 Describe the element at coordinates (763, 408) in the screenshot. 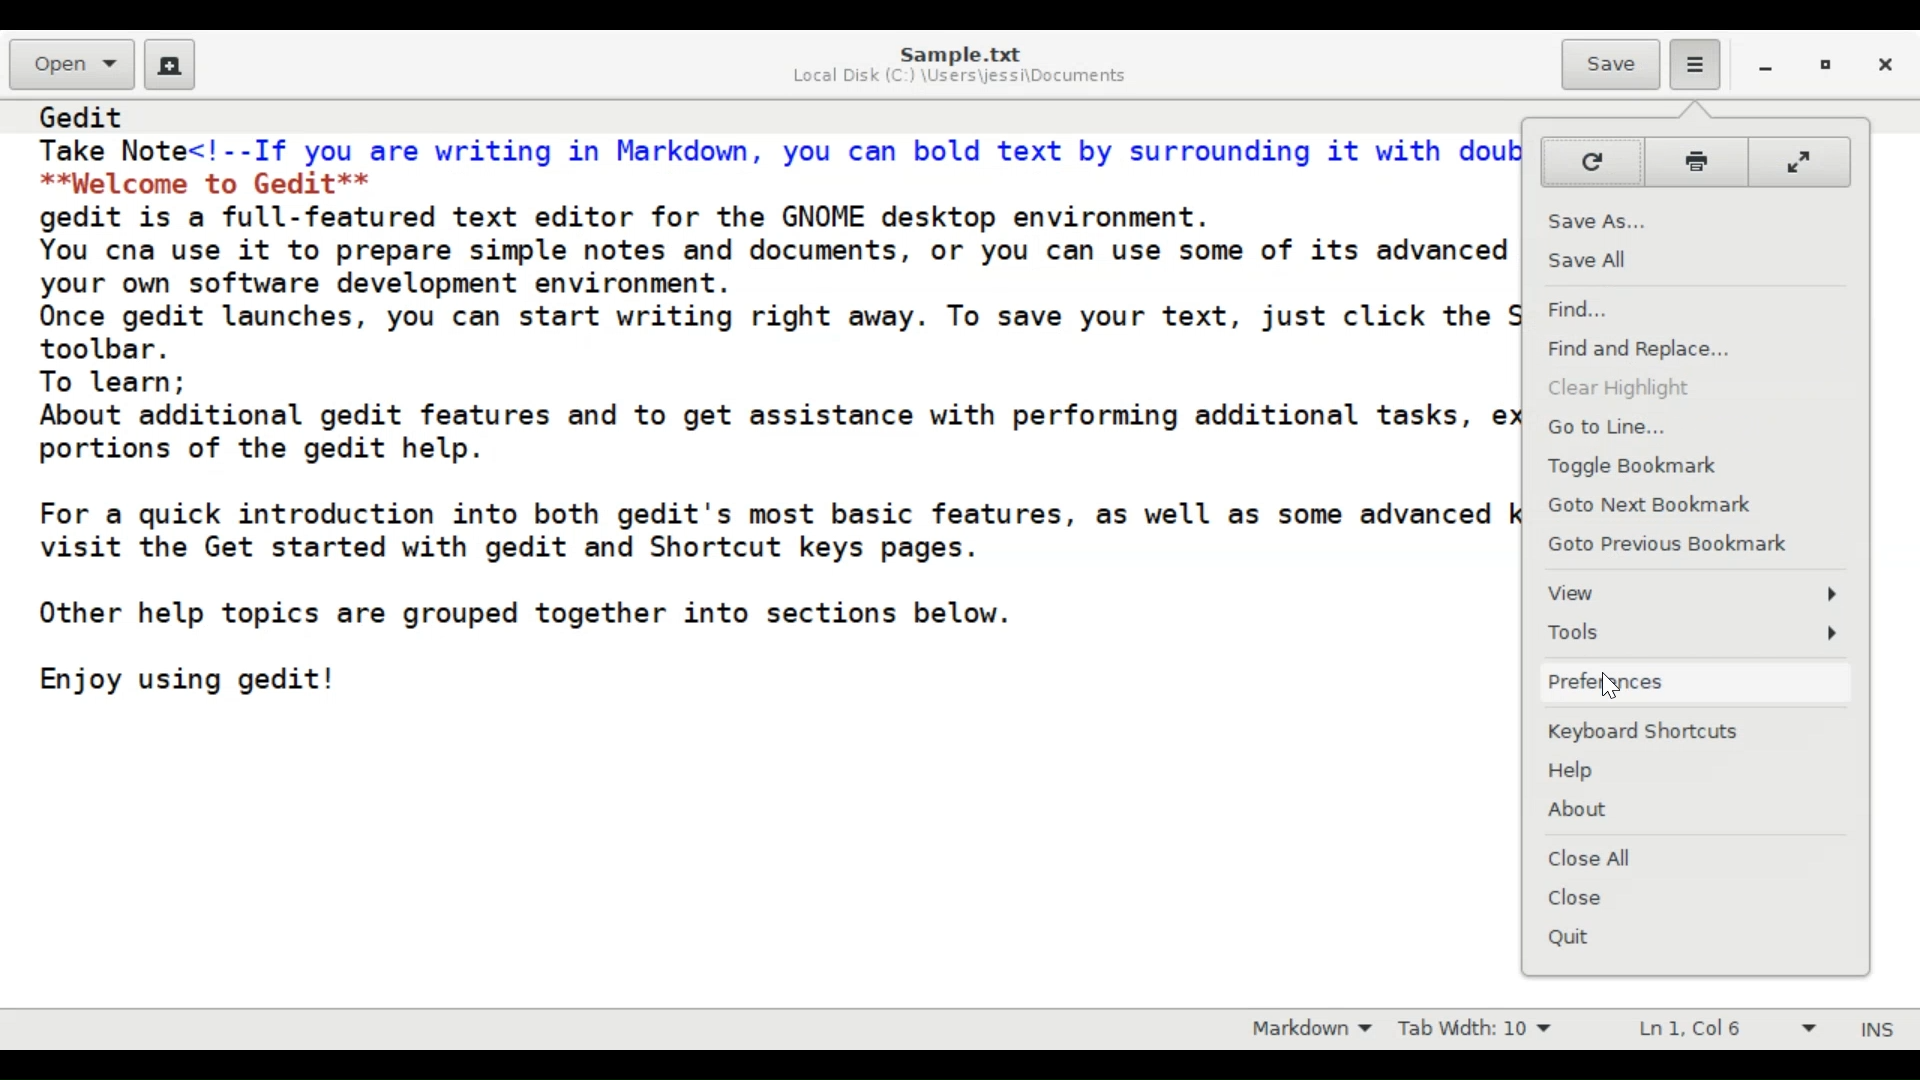

I see `Gedit

Take Note<!--If you are writing in Markdown, you can bold text by surrounding it with double asterisks:-->
**Welcome to Gedit**

gedit is a full-featured text editor for the GNOME desktop environment.

You cna use it to prepare simple notes and documents, or you can use some of its advanced features, making it
your own software development environment.

Once gedit launches, you can start writing right away. To save your text, just click the Save icon in the gedit
toolbar.

To learn;

About additional gedit features and to get assistance with performing additional tasks, explore the other
portions of the gedit help.

For a quick introduction into both gedit's most basic features, as well as some advanced keyboard shortcuts,
visit the Get started with gedit and Shortcut keys pages.

Other help topics are grouped together into sections below.

Enjoy using gedit!` at that location.